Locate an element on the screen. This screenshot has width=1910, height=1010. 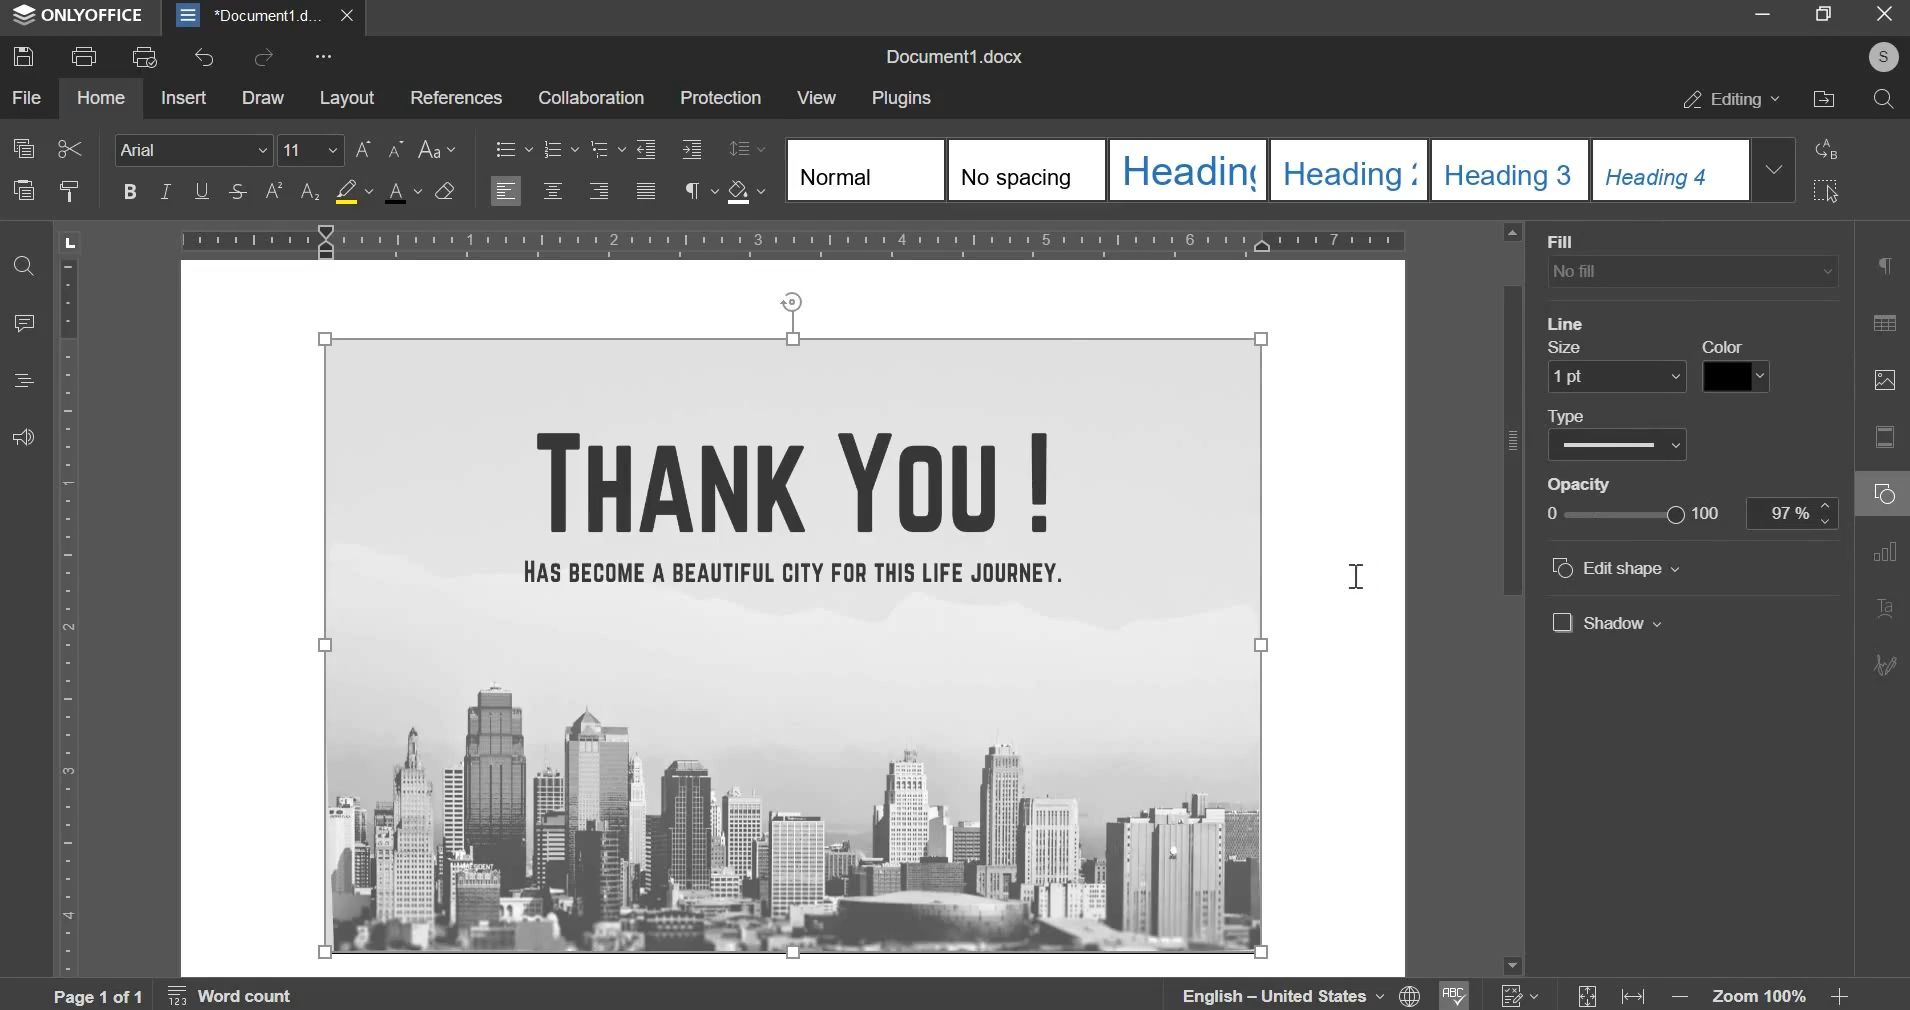
bullets is located at coordinates (513, 149).